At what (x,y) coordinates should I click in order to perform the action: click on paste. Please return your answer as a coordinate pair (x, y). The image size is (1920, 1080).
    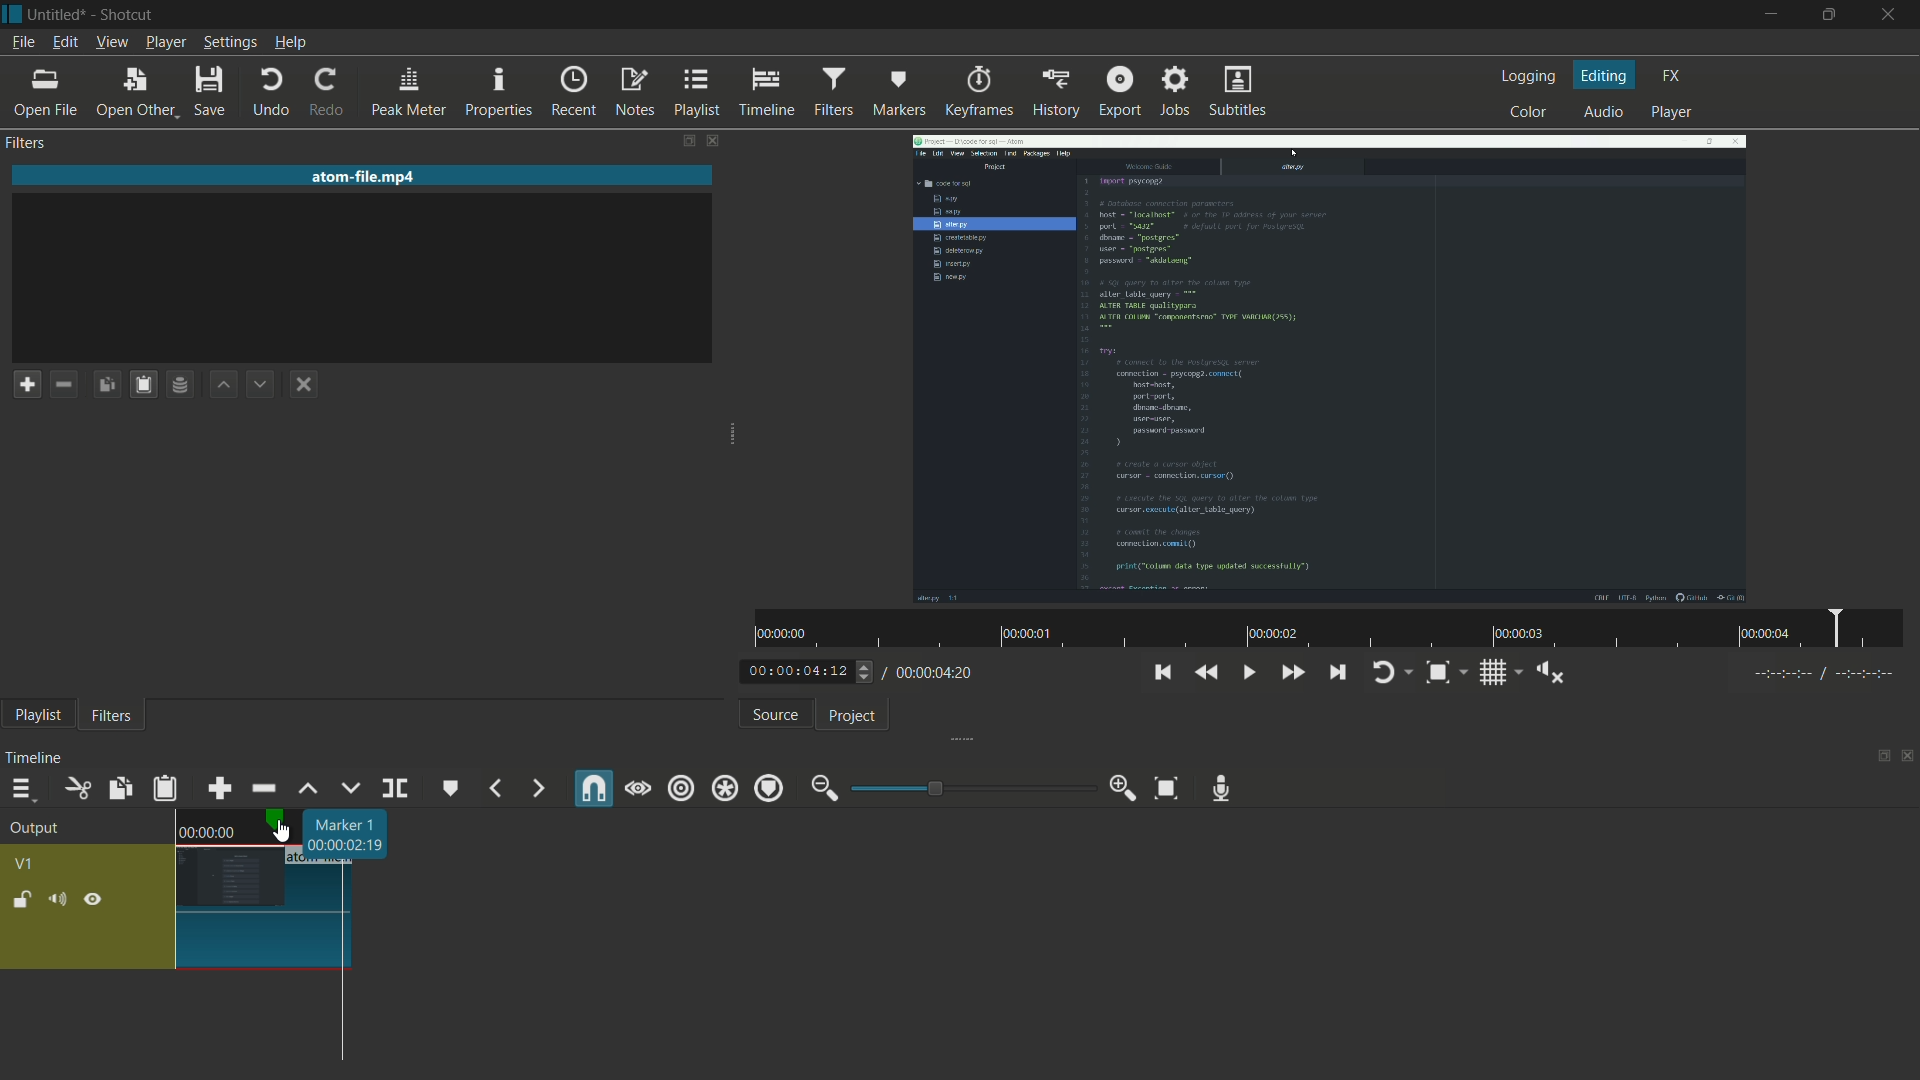
    Looking at the image, I should click on (142, 386).